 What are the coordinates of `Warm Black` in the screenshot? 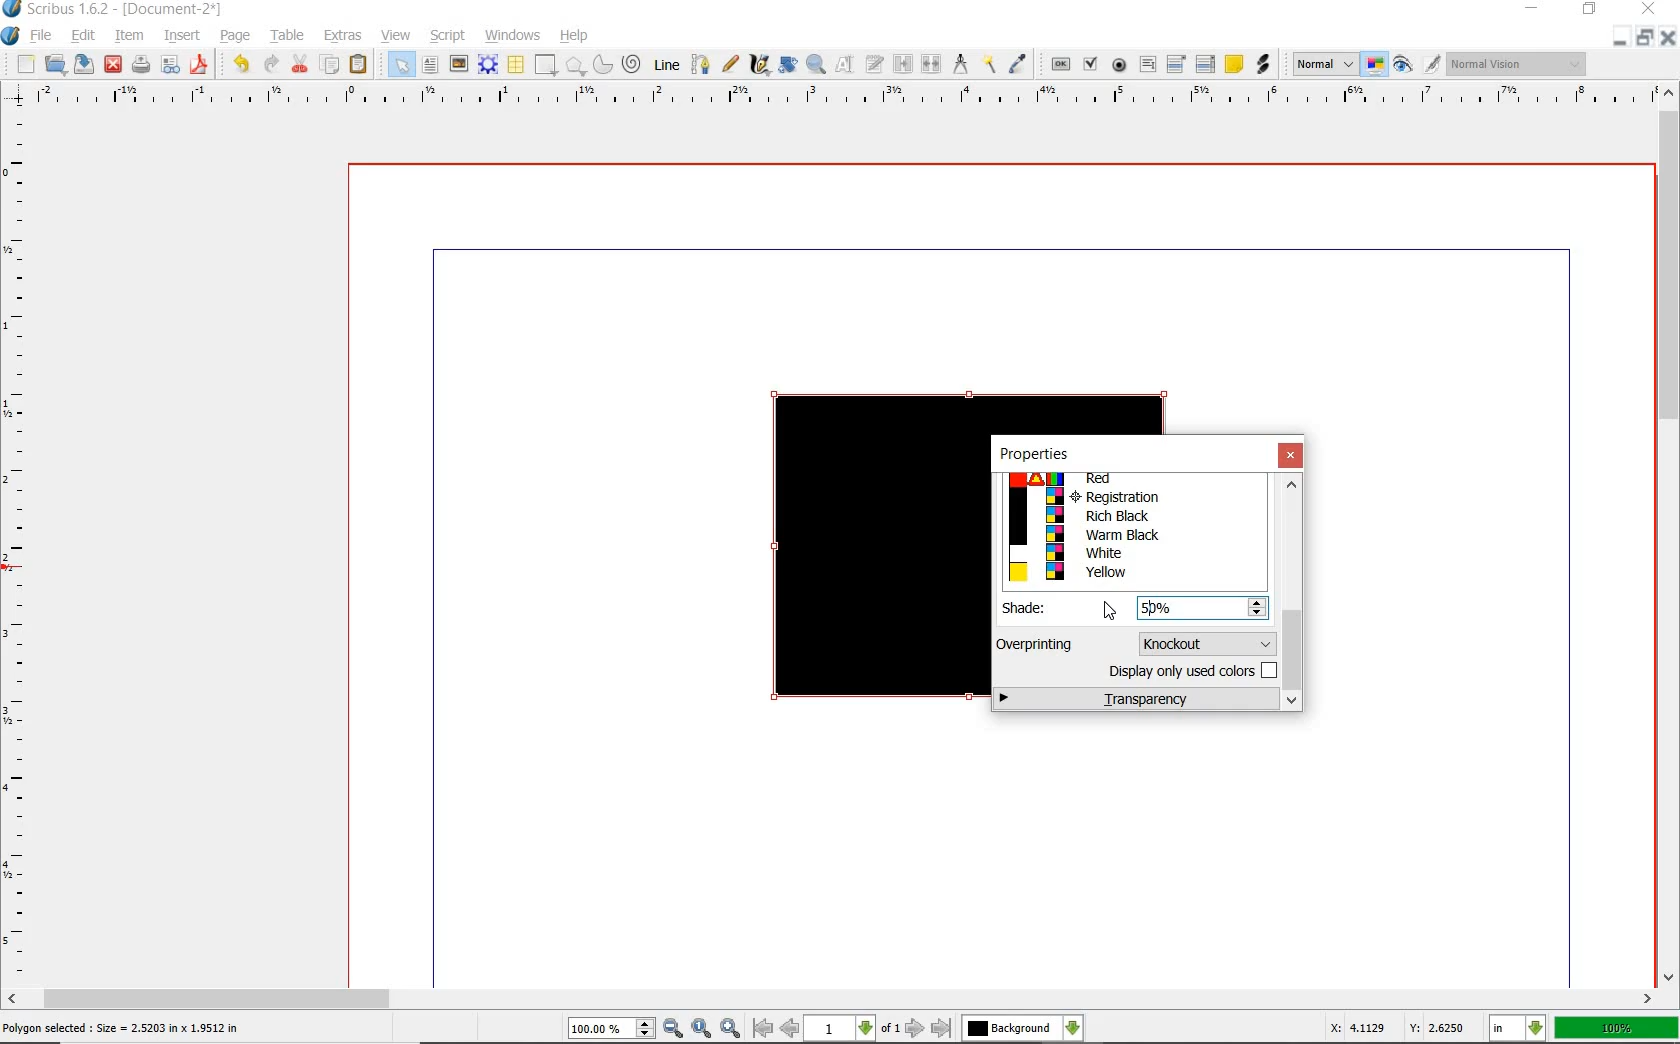 It's located at (1133, 535).